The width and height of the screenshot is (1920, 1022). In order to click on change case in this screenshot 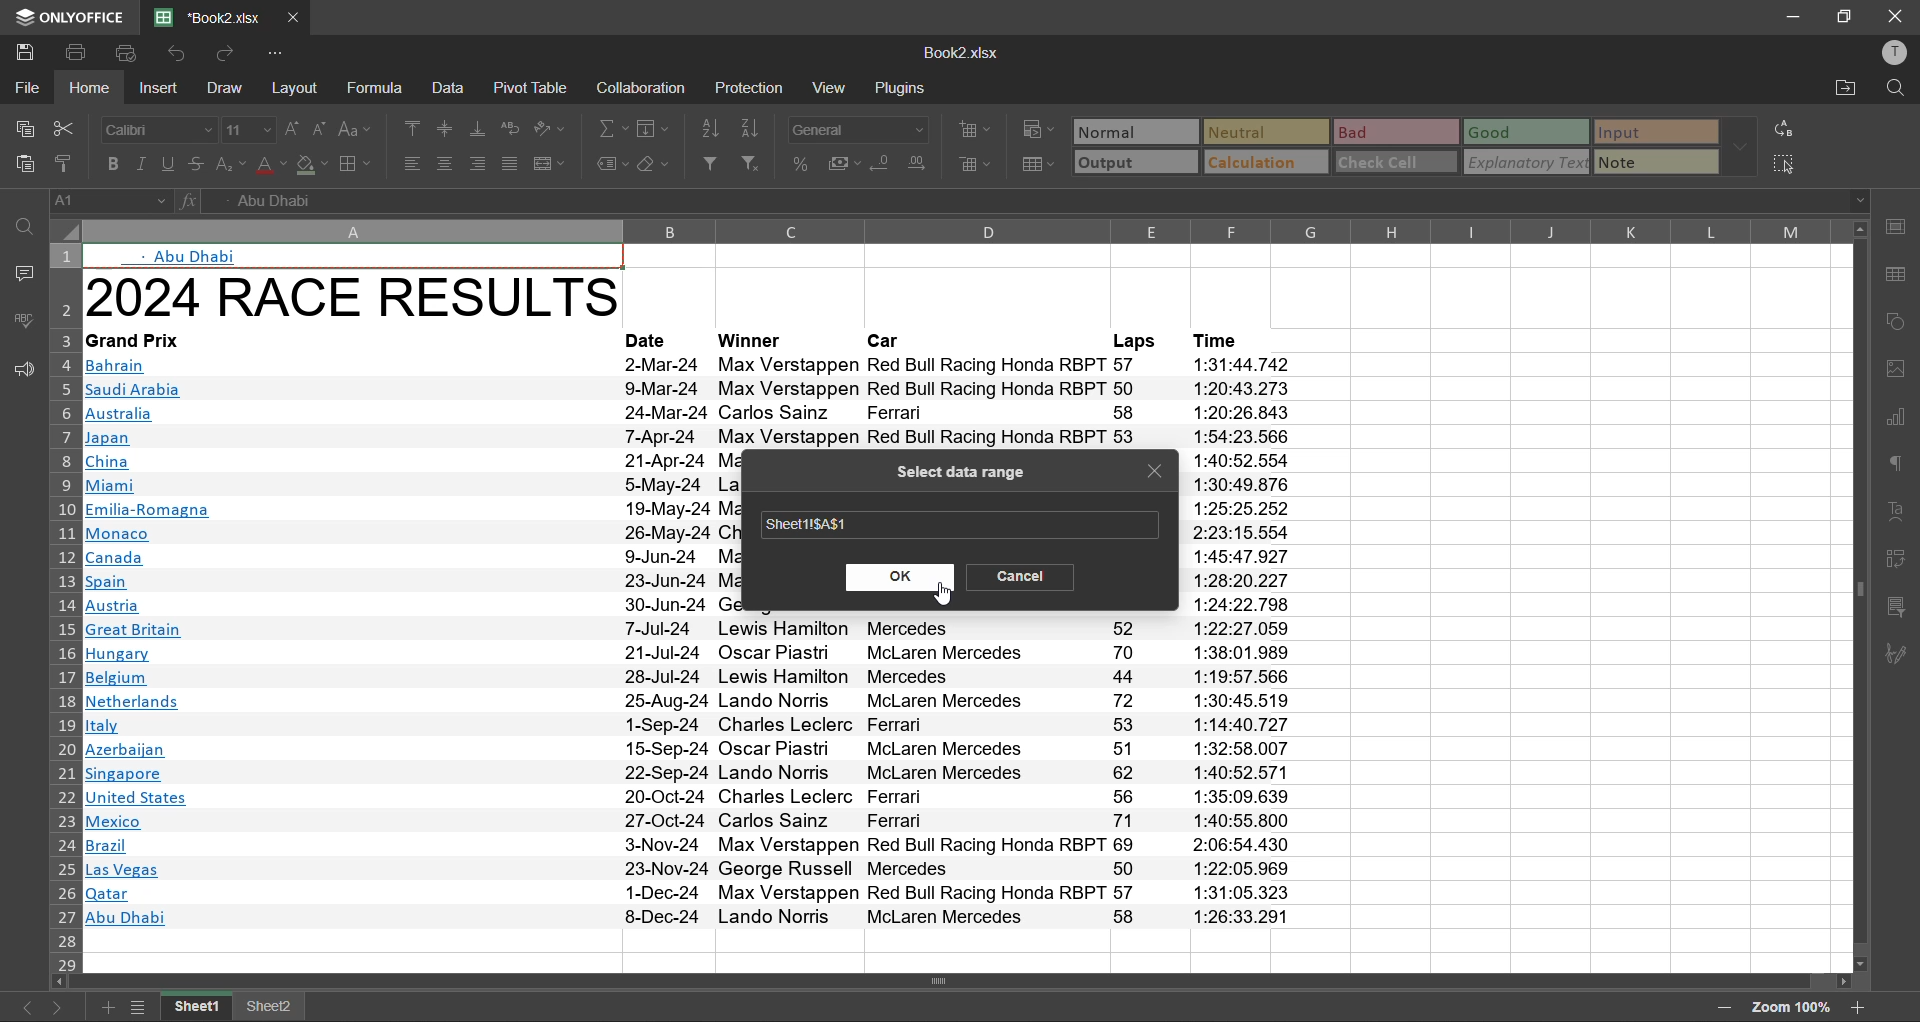, I will do `click(356, 129)`.